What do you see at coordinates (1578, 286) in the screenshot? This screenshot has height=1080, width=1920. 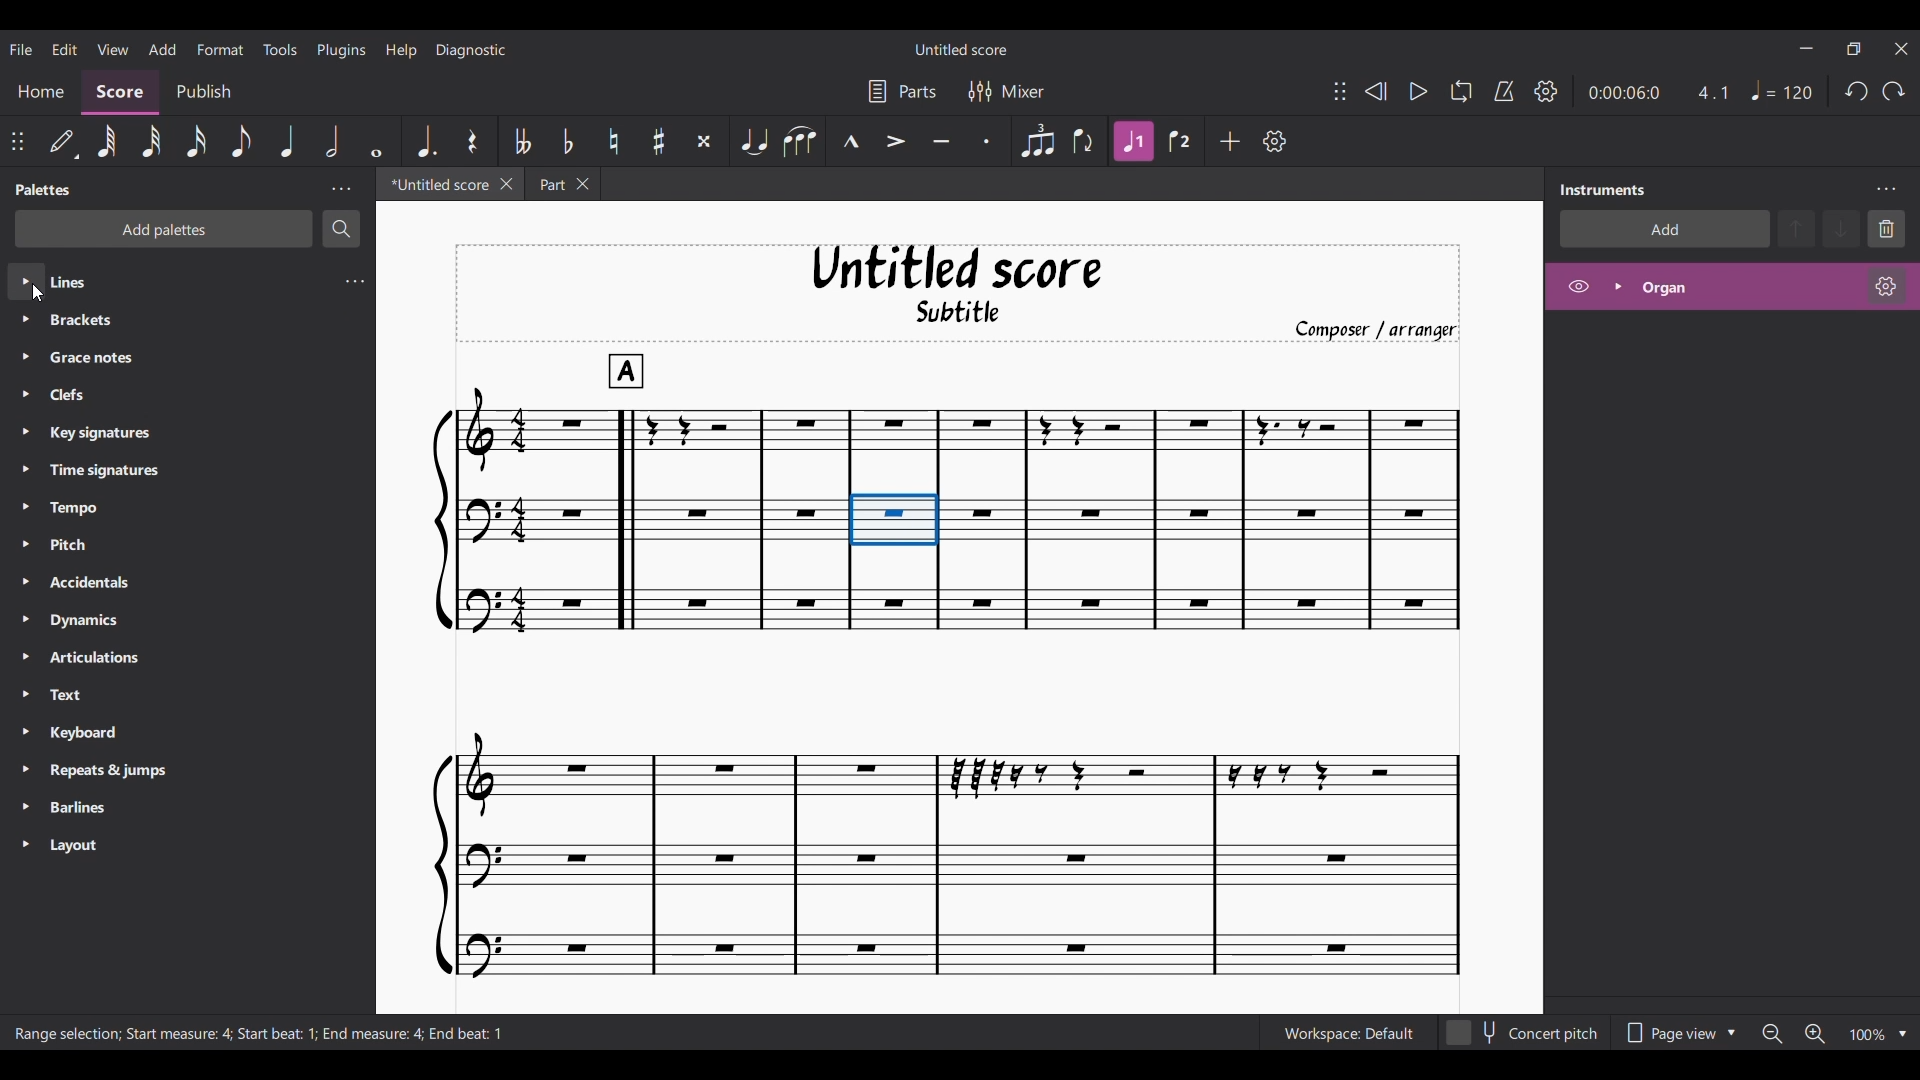 I see `Hide organ` at bounding box center [1578, 286].